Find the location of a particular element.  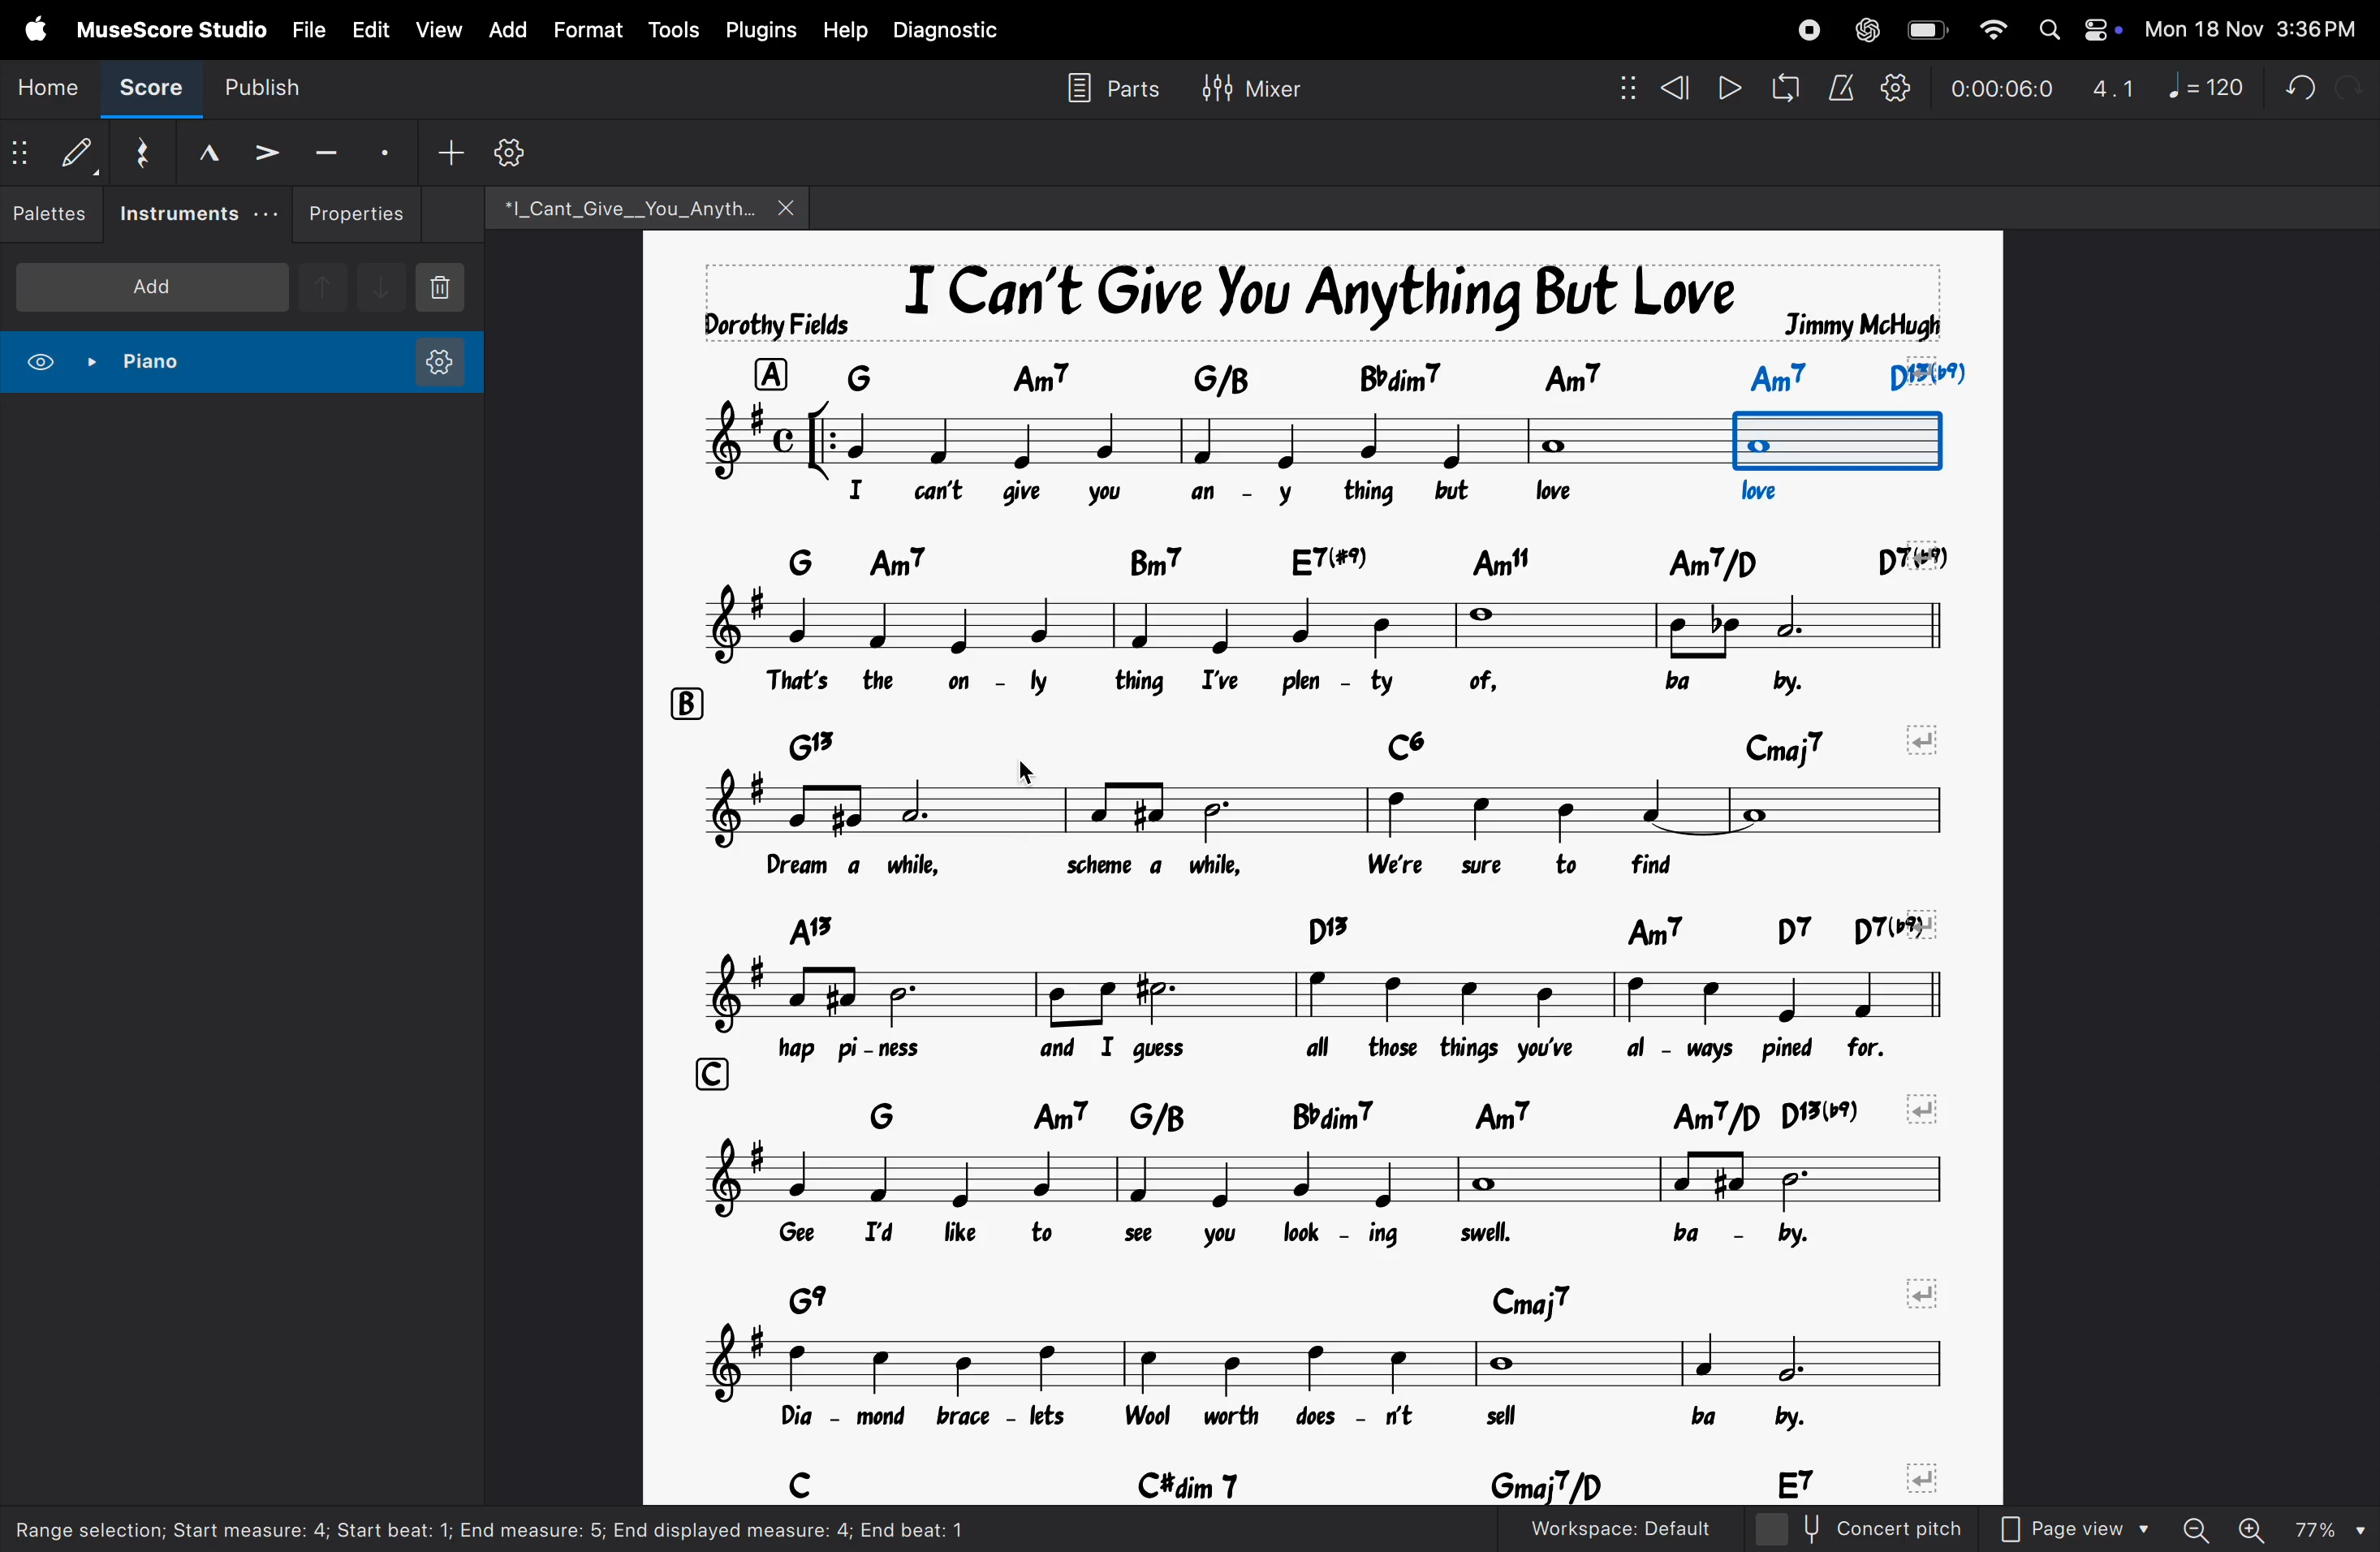

note order 3 is located at coordinates (1838, 441).